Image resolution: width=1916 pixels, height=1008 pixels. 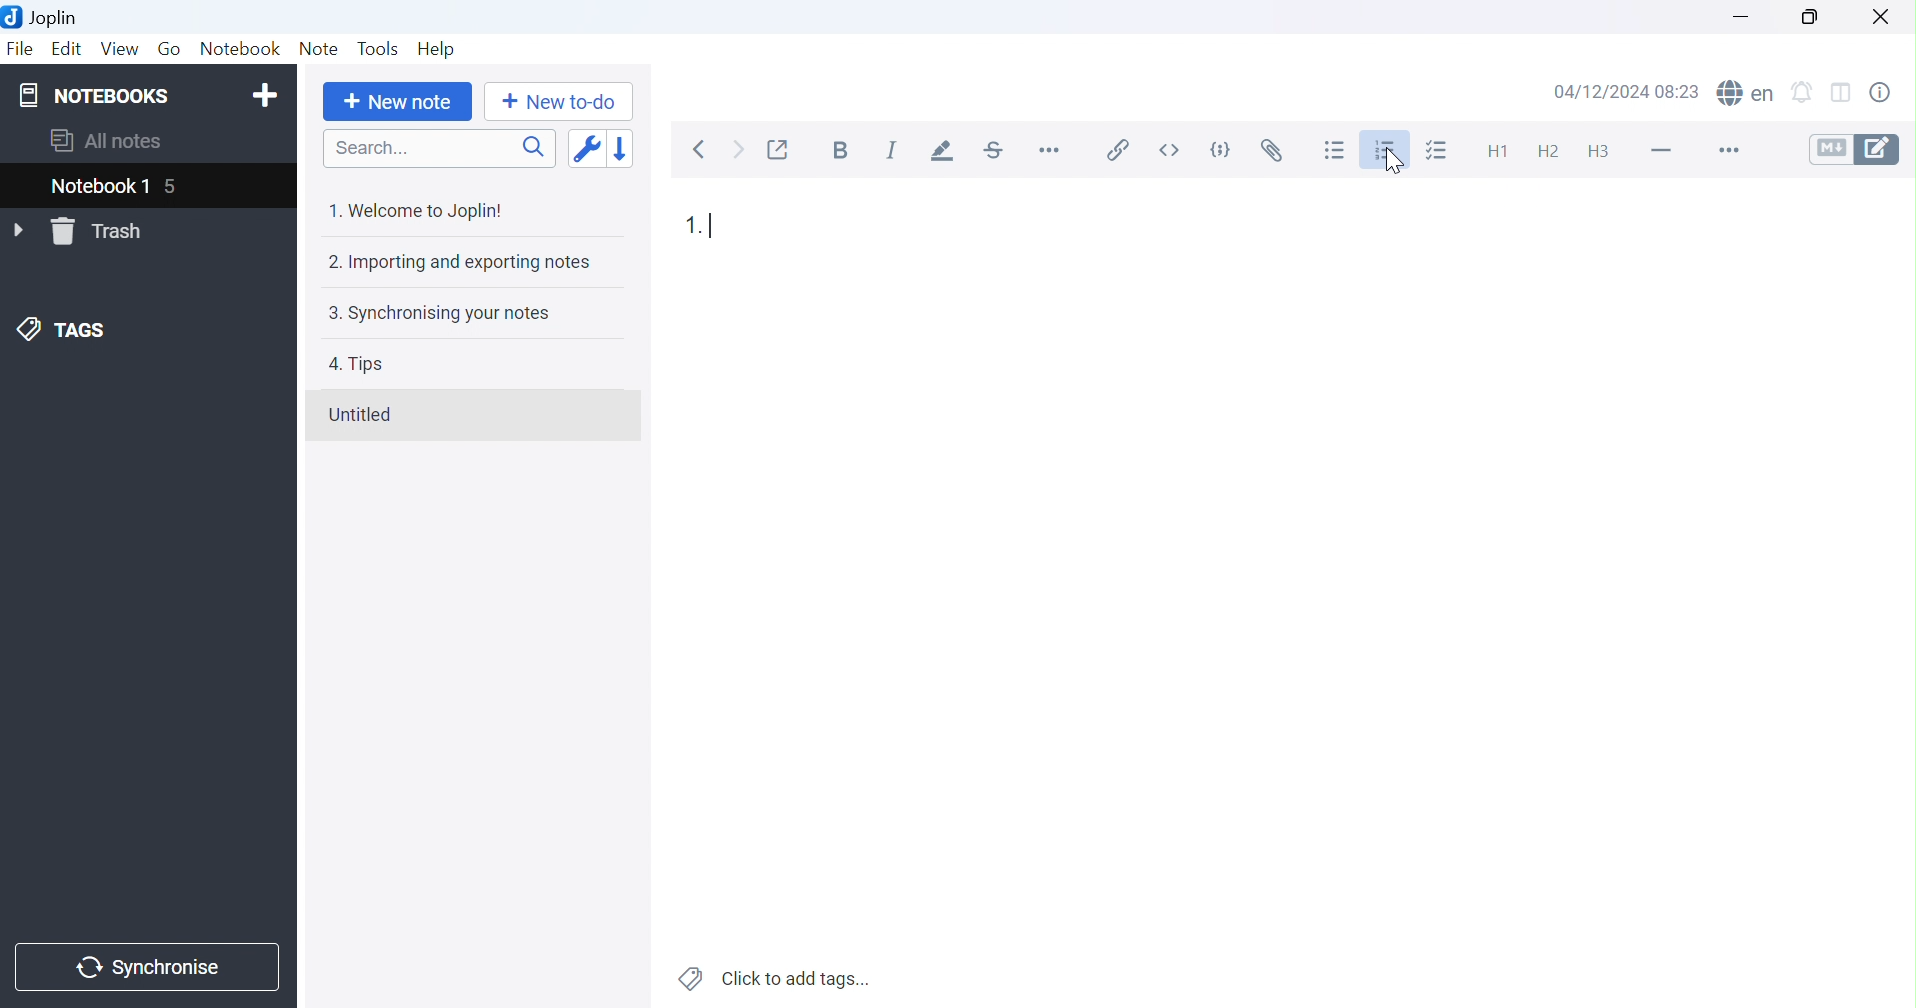 What do you see at coordinates (1854, 148) in the screenshot?
I see `Toggle editors` at bounding box center [1854, 148].